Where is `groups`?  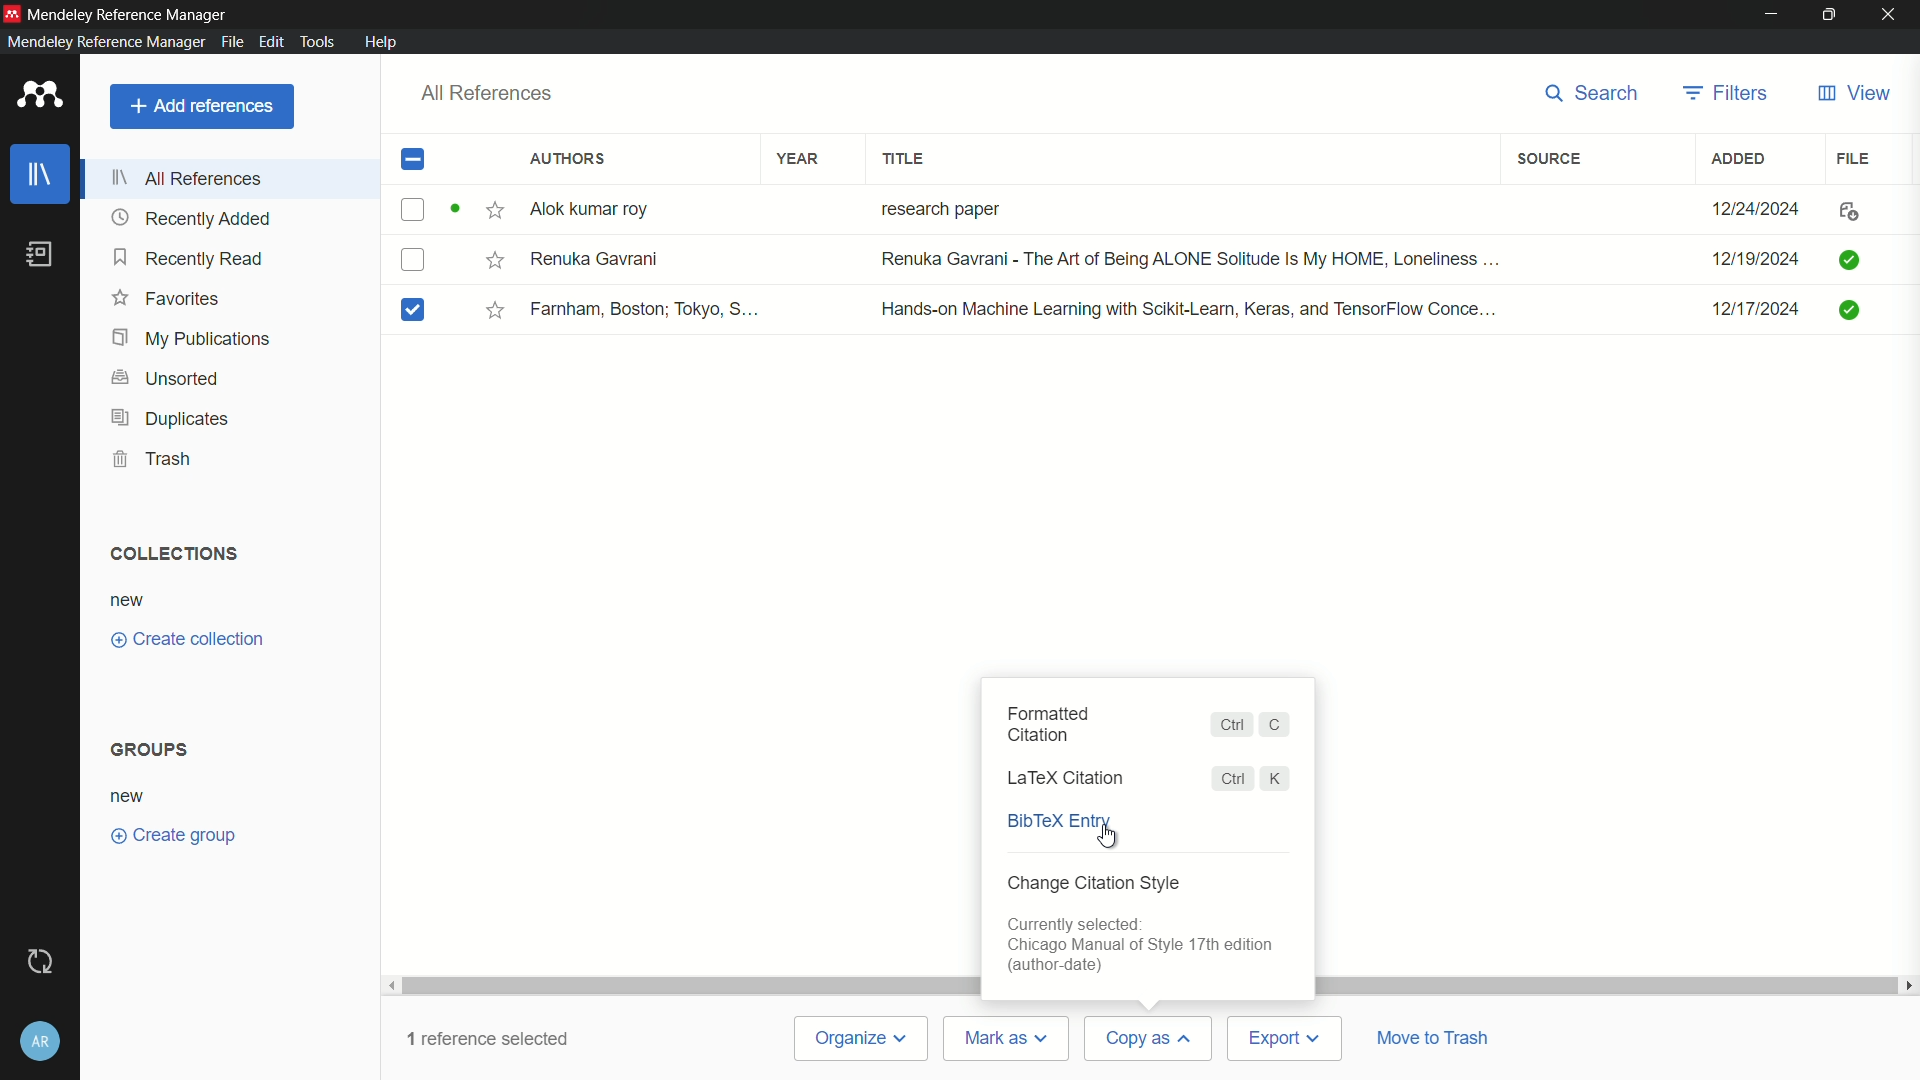 groups is located at coordinates (151, 749).